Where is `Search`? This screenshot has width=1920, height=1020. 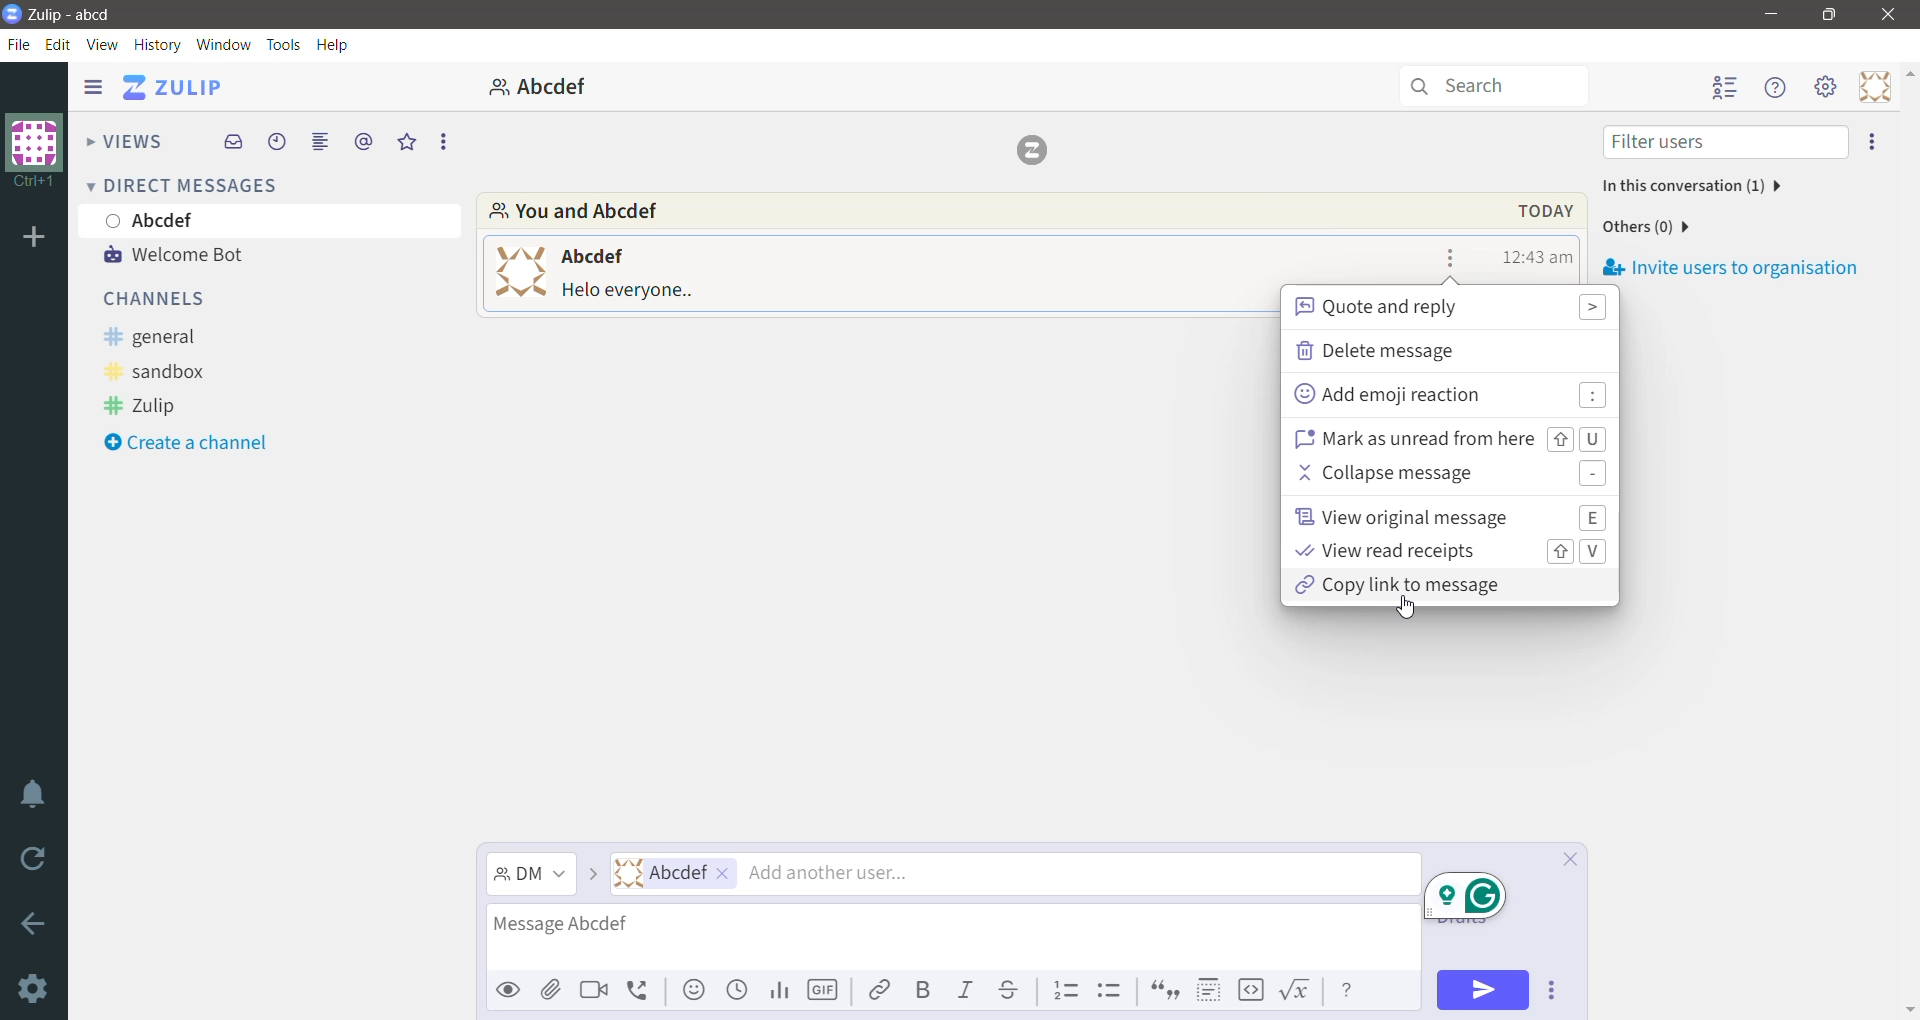 Search is located at coordinates (1493, 87).